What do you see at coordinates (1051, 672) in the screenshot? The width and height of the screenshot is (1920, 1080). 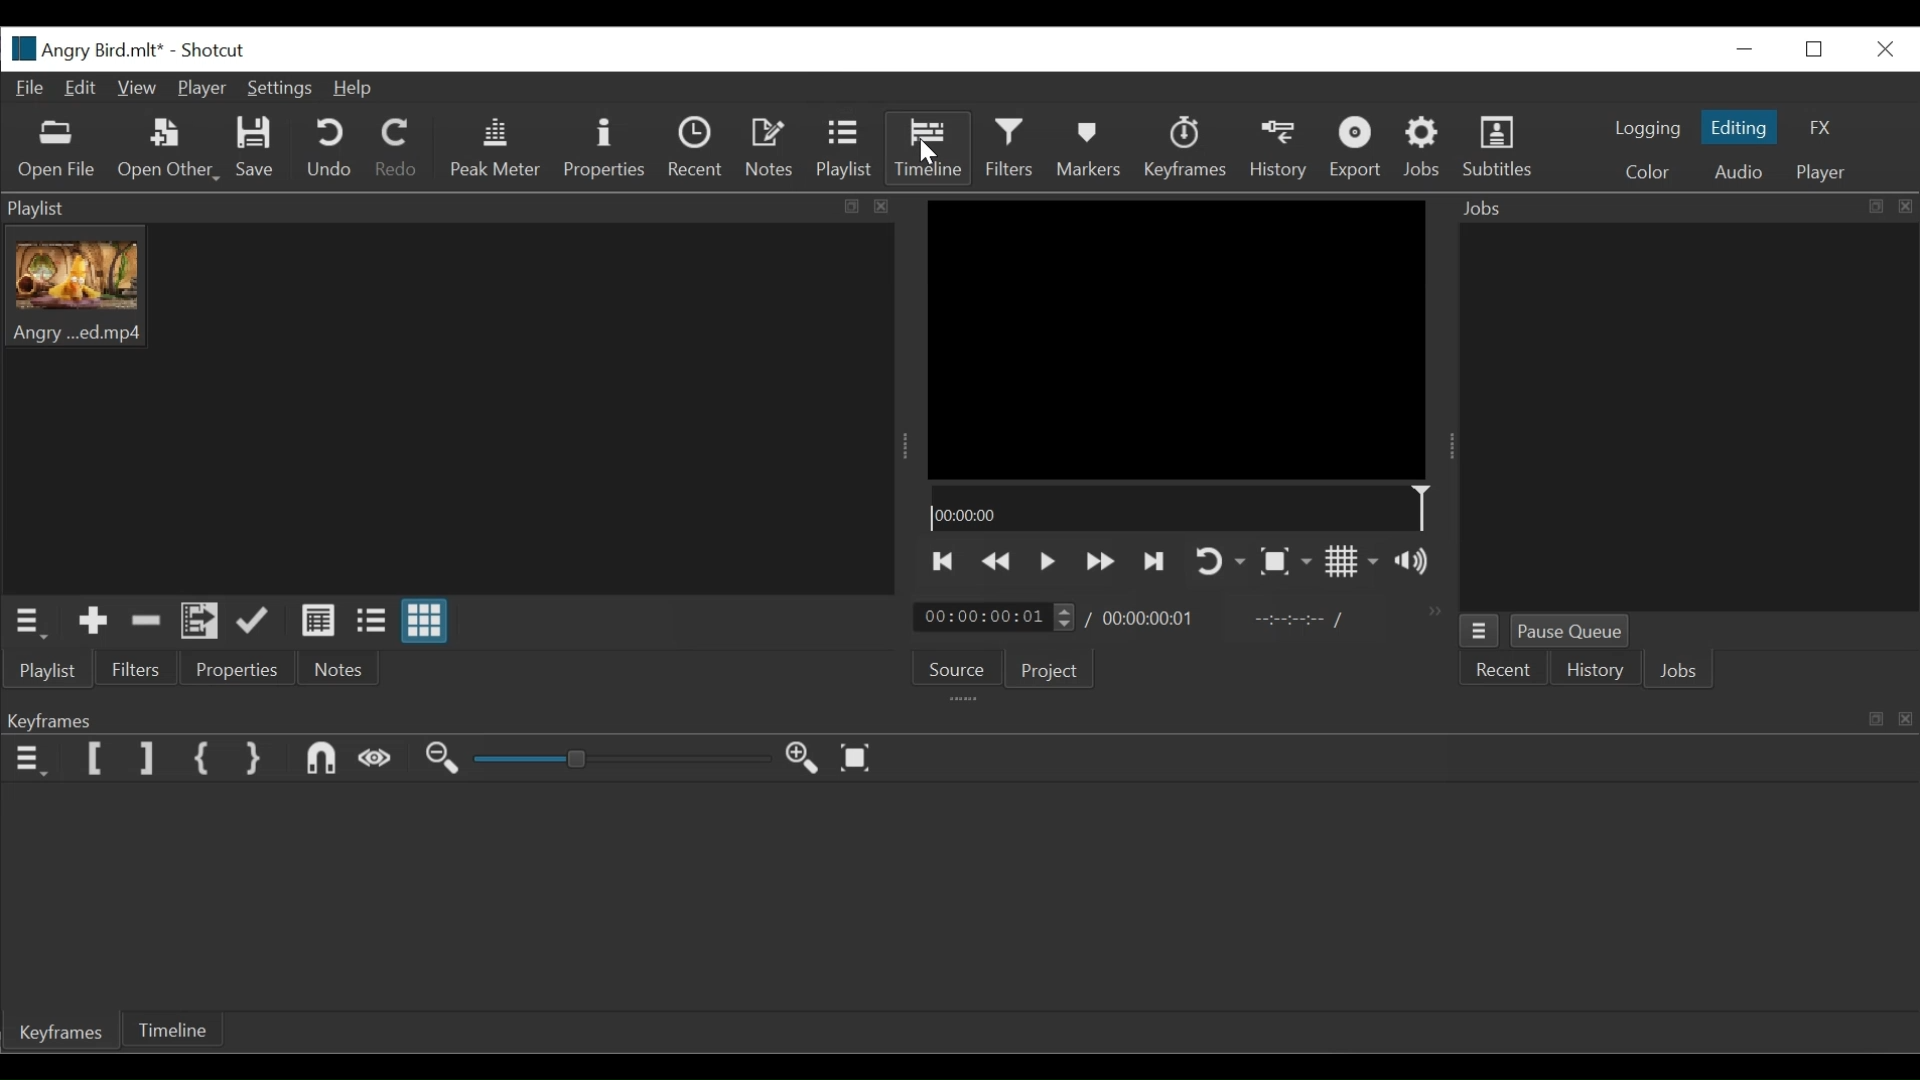 I see `Project` at bounding box center [1051, 672].